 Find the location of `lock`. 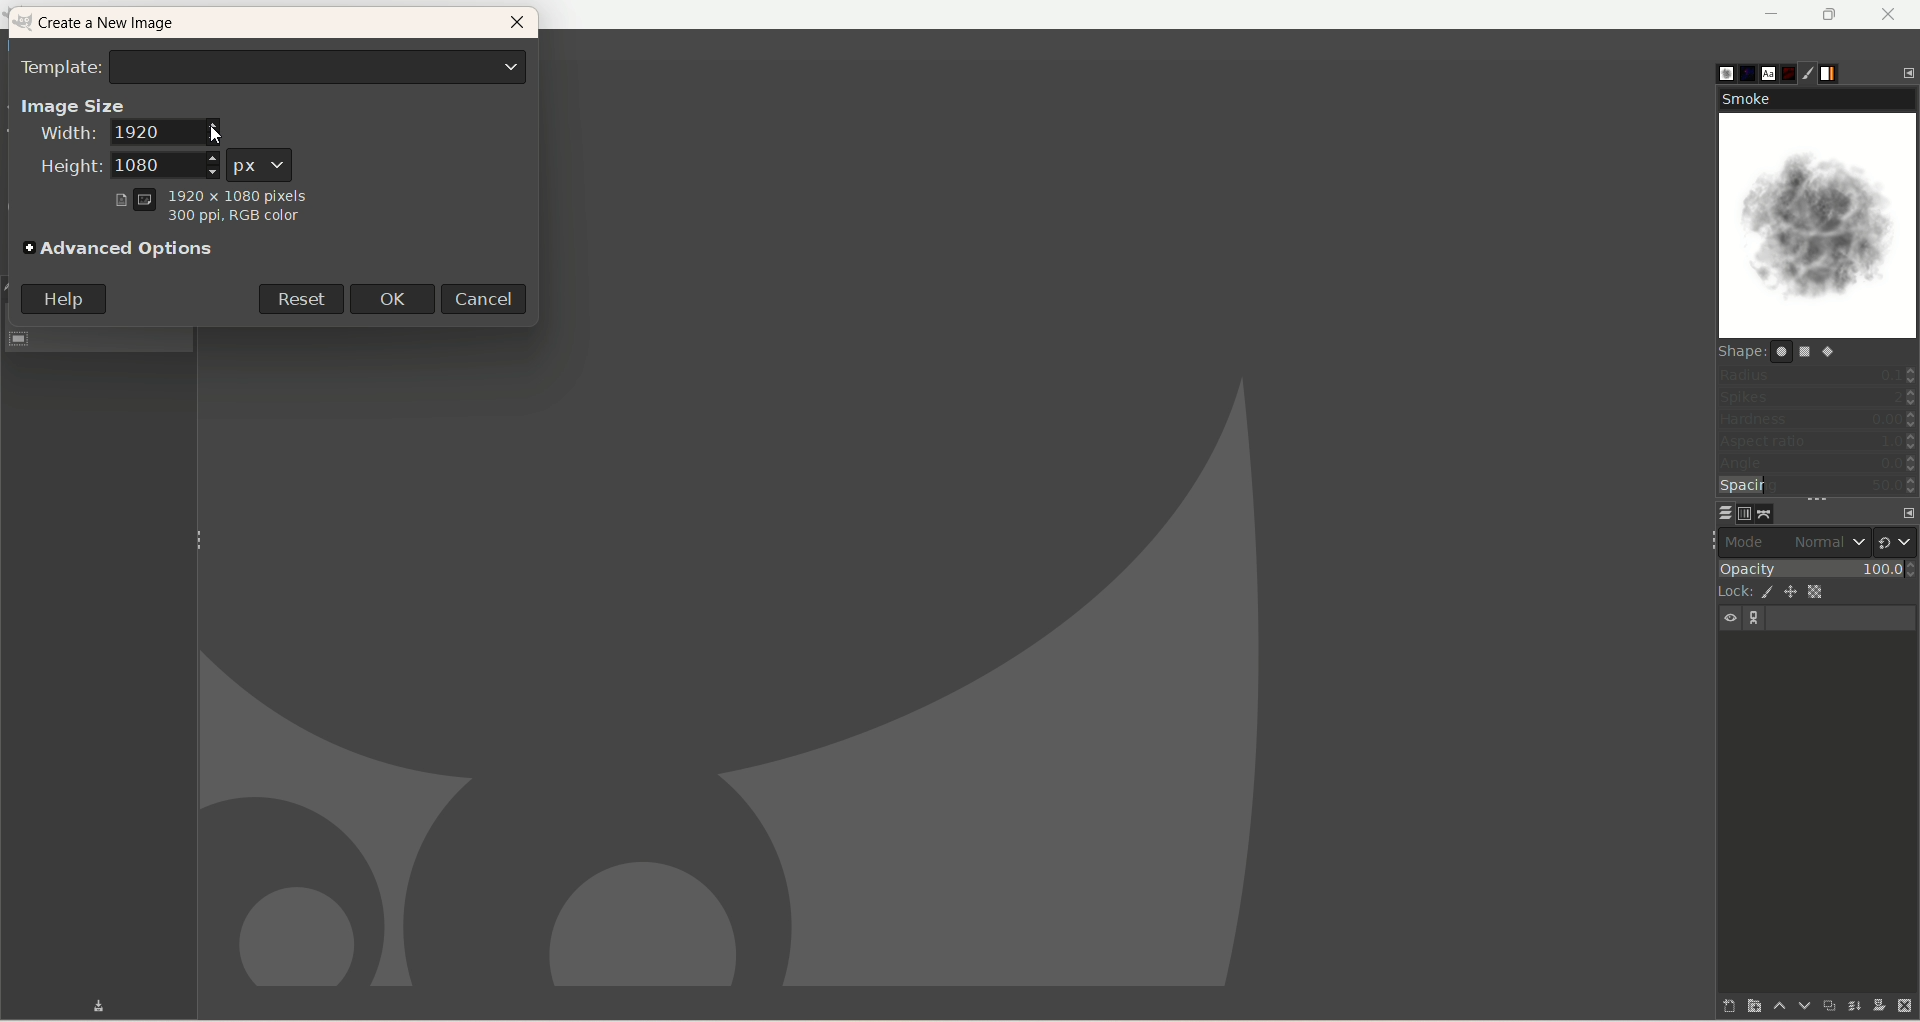

lock is located at coordinates (1730, 590).